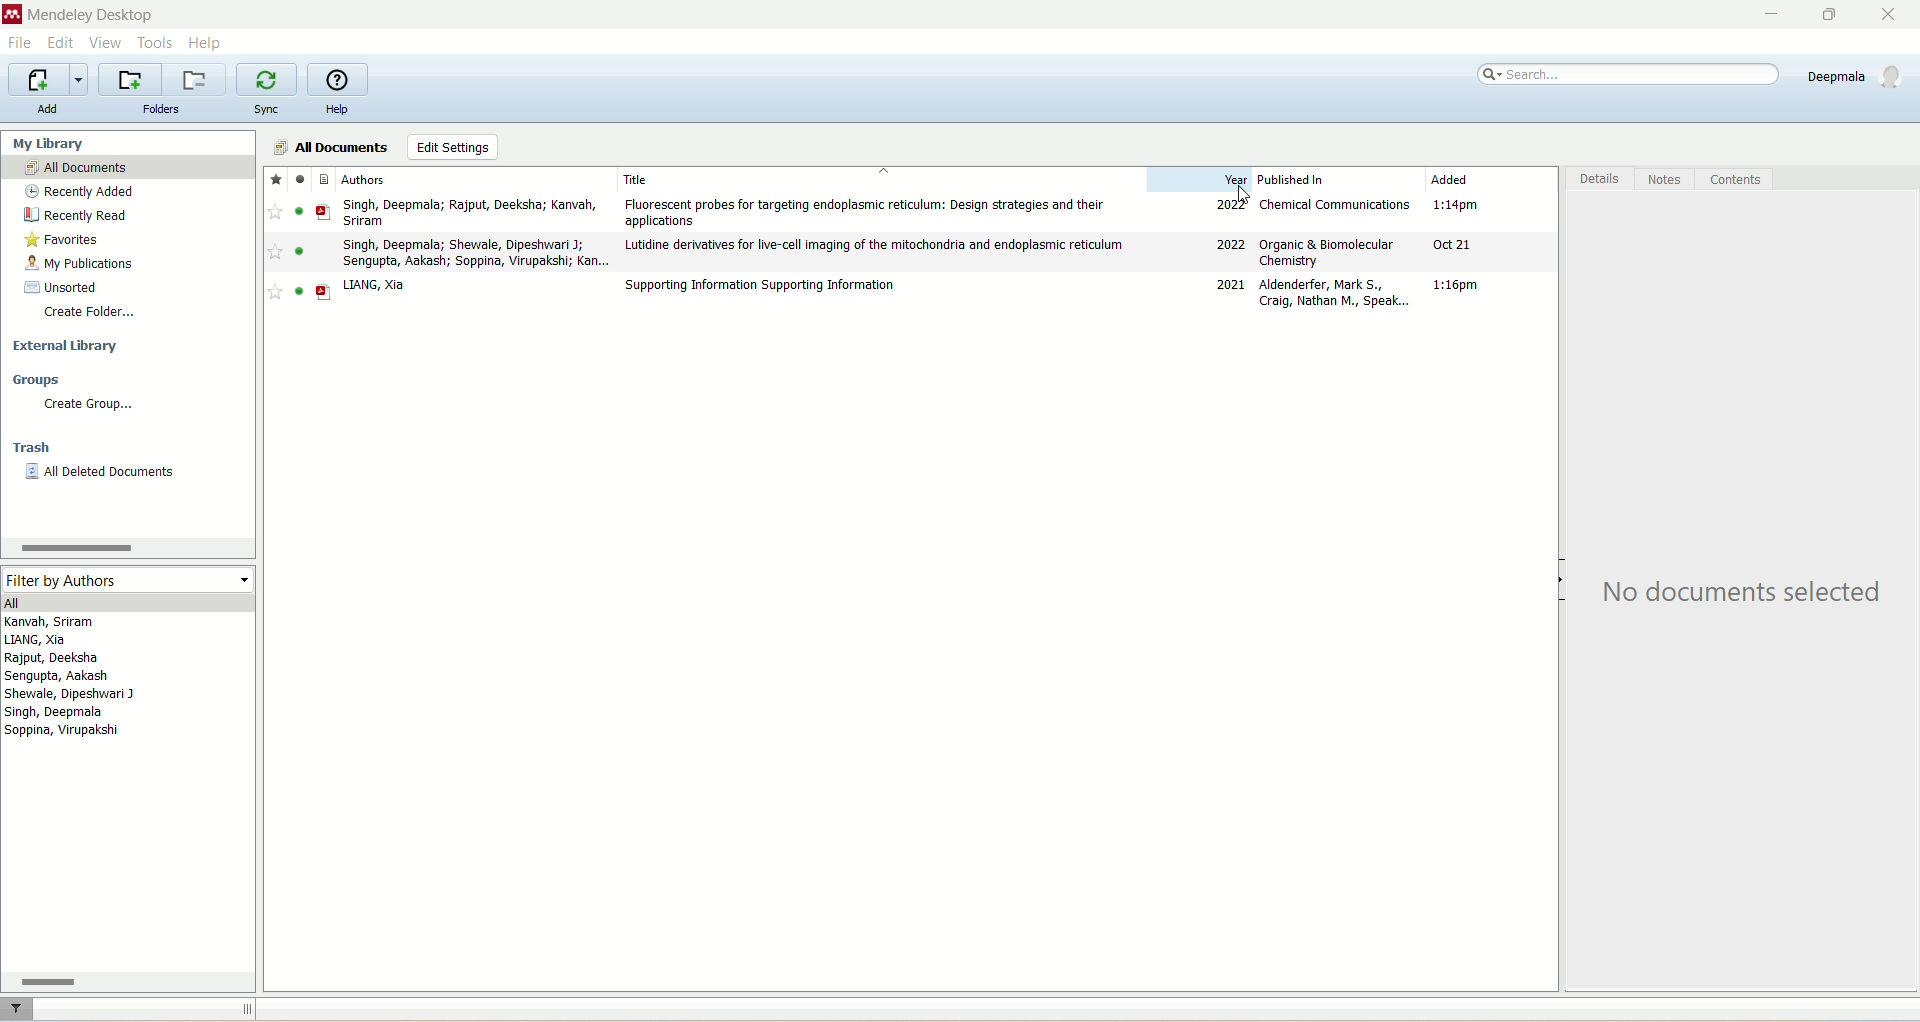  What do you see at coordinates (127, 578) in the screenshot?
I see `filter by authors` at bounding box center [127, 578].